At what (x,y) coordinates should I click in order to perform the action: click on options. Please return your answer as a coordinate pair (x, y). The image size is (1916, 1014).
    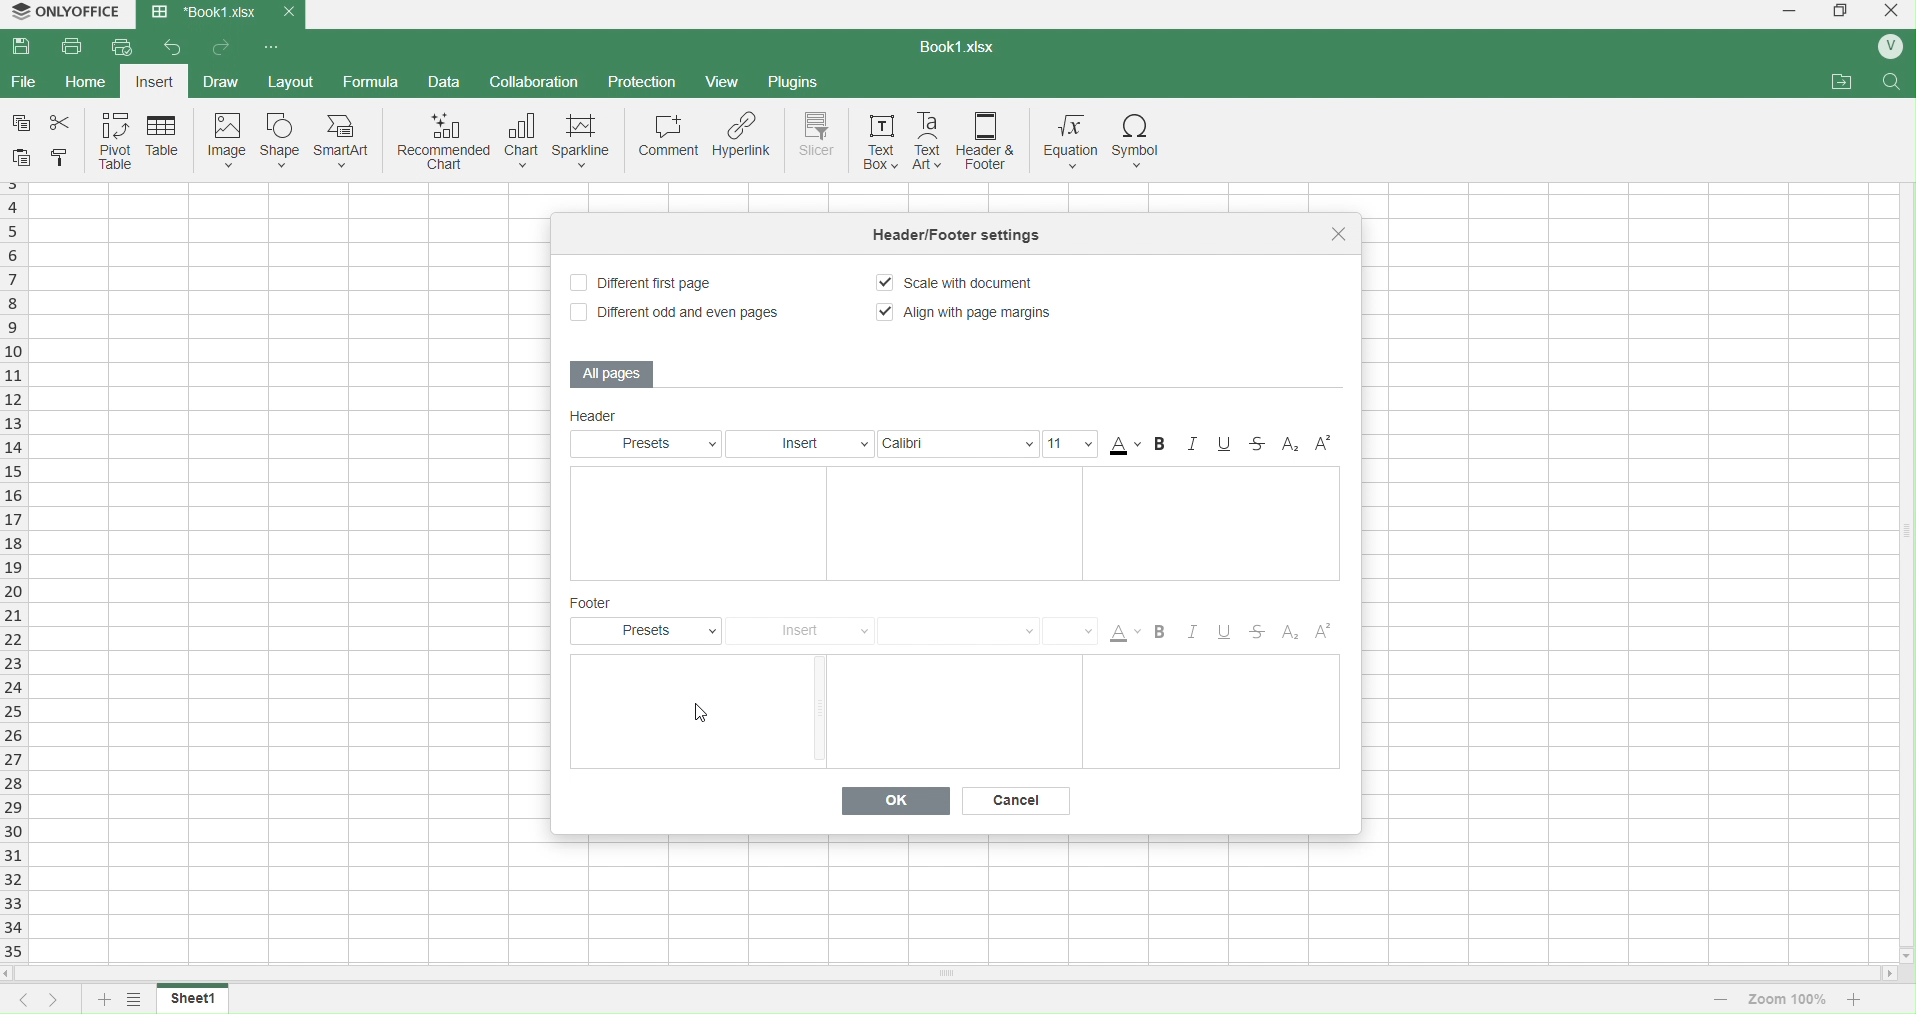
    Looking at the image, I should click on (274, 47).